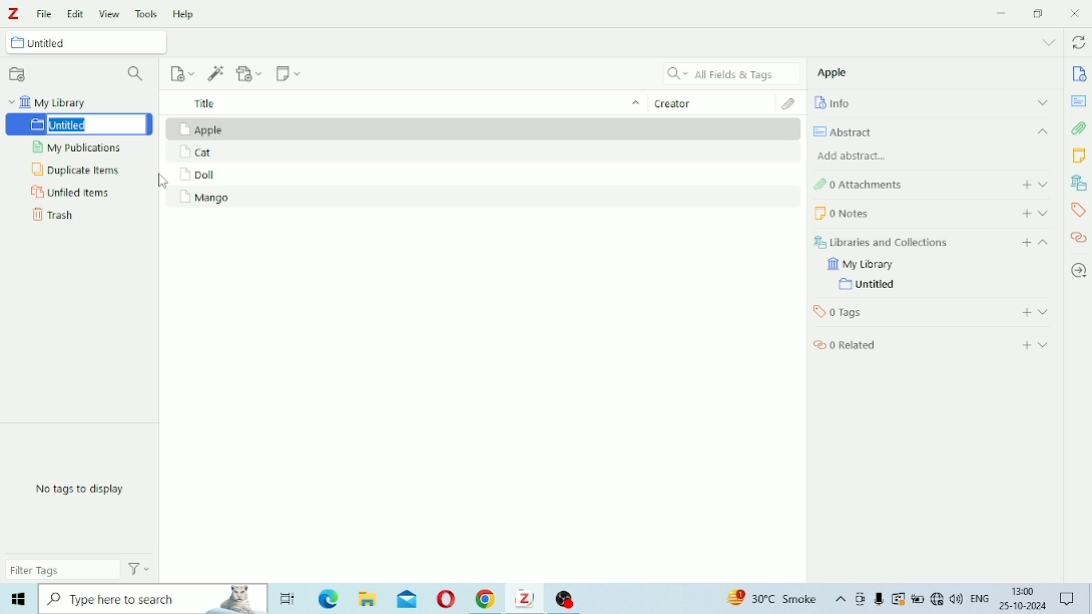 The width and height of the screenshot is (1092, 614). I want to click on New Note, so click(289, 72).